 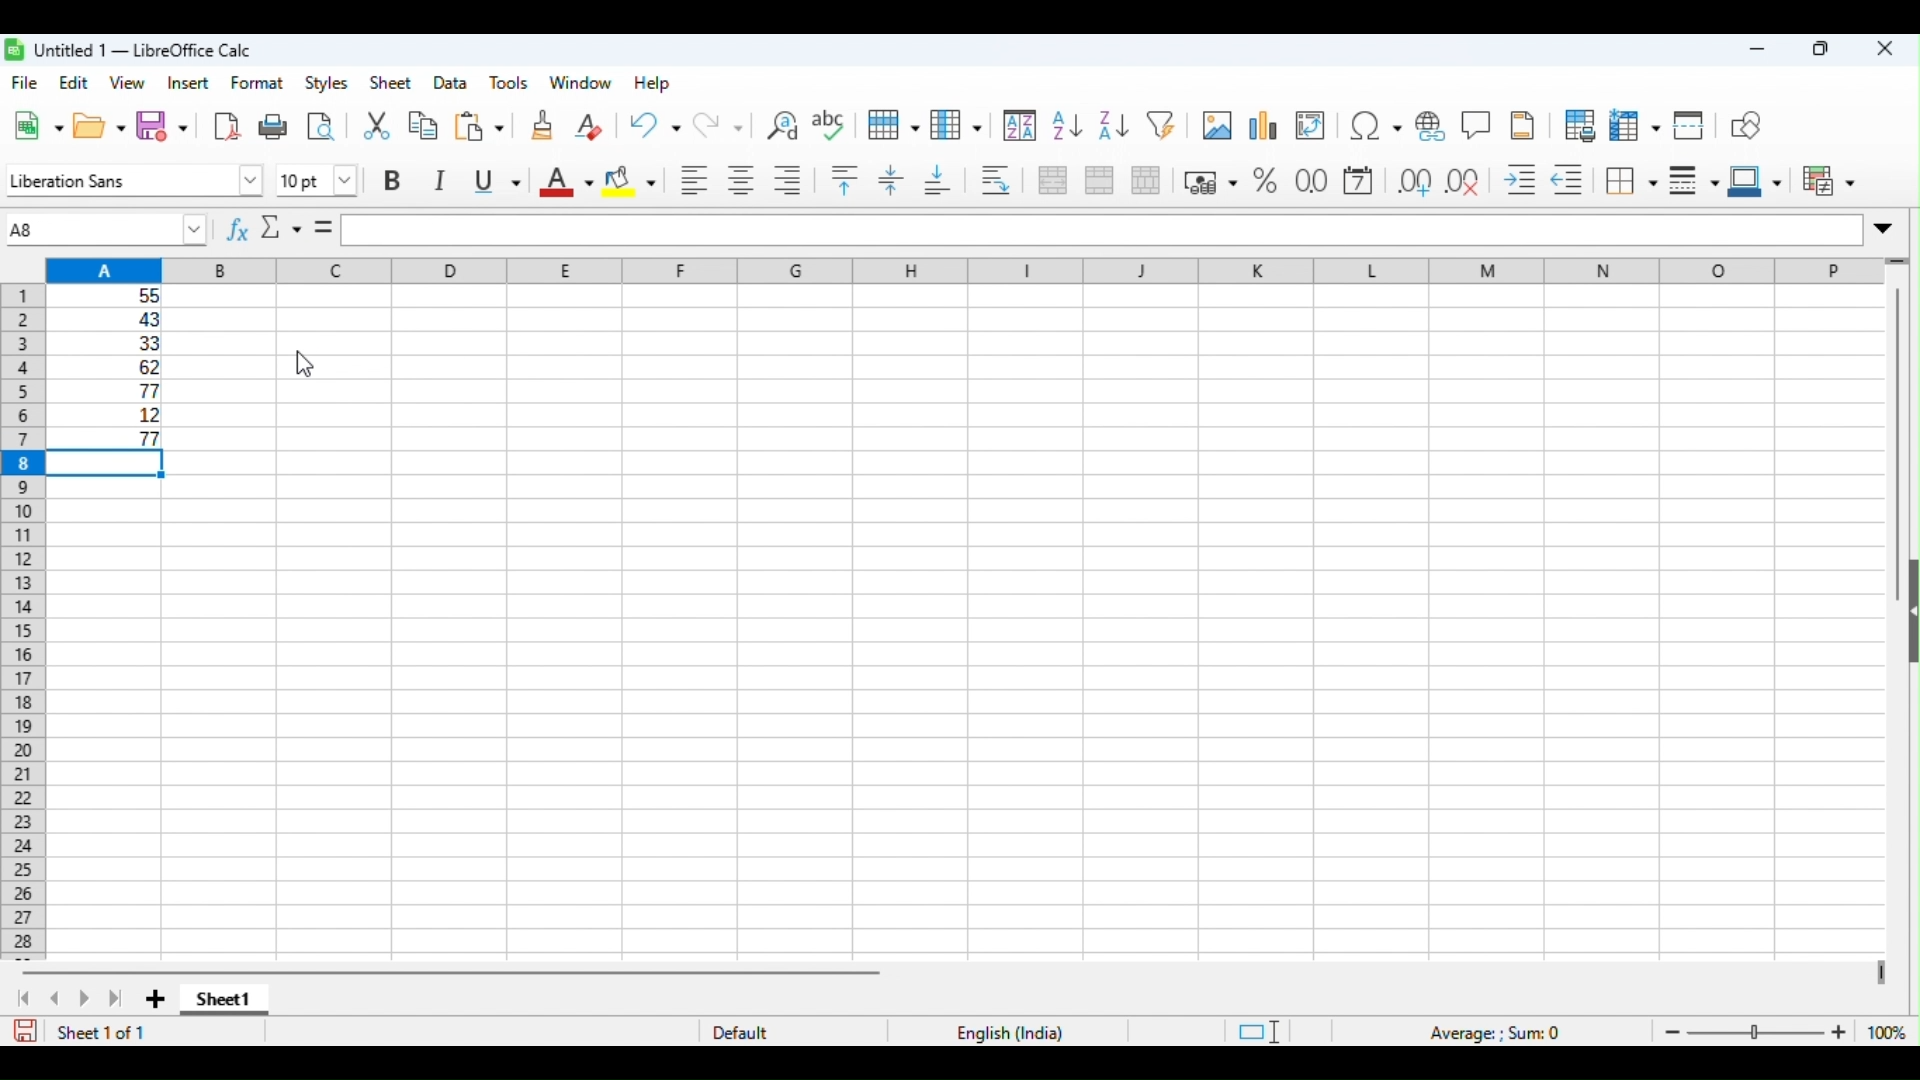 I want to click on background color, so click(x=630, y=181).